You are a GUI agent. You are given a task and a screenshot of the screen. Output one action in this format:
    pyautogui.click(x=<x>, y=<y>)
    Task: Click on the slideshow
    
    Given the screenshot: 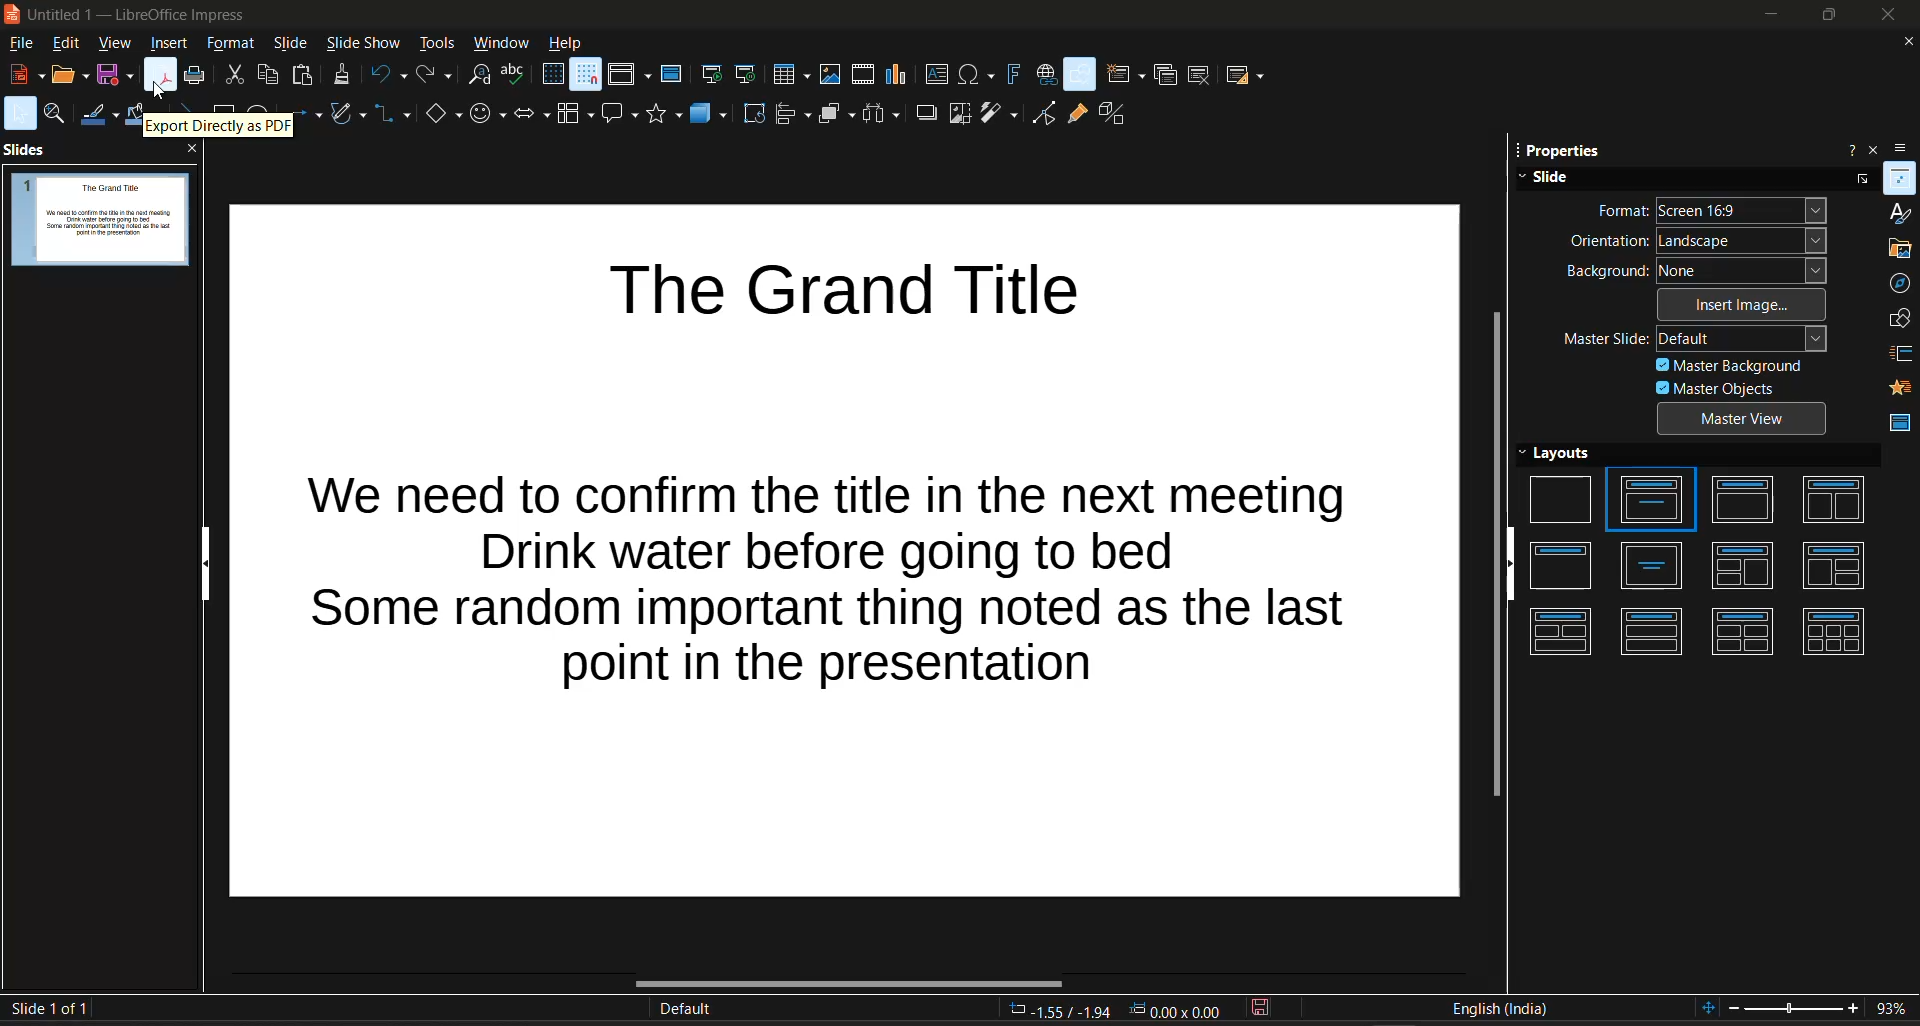 What is the action you would take?
    pyautogui.click(x=362, y=43)
    